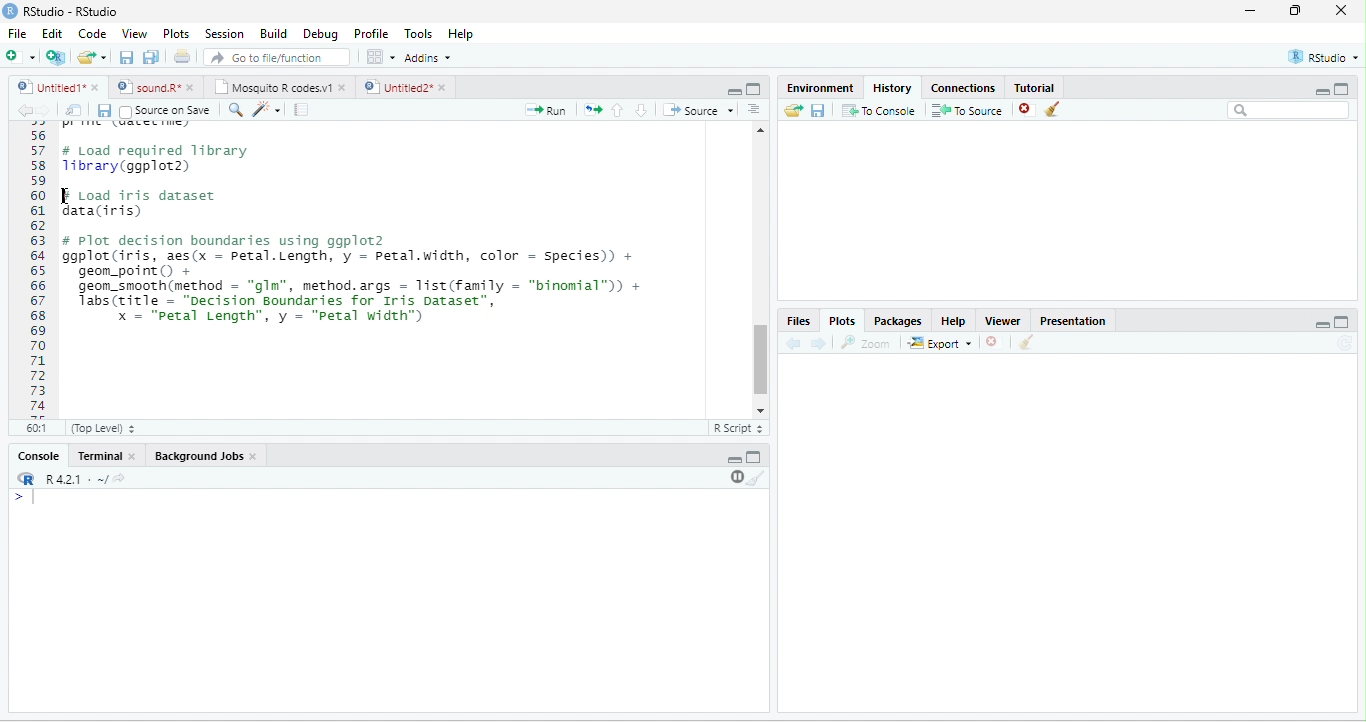 The image size is (1366, 722). I want to click on forward, so click(46, 111).